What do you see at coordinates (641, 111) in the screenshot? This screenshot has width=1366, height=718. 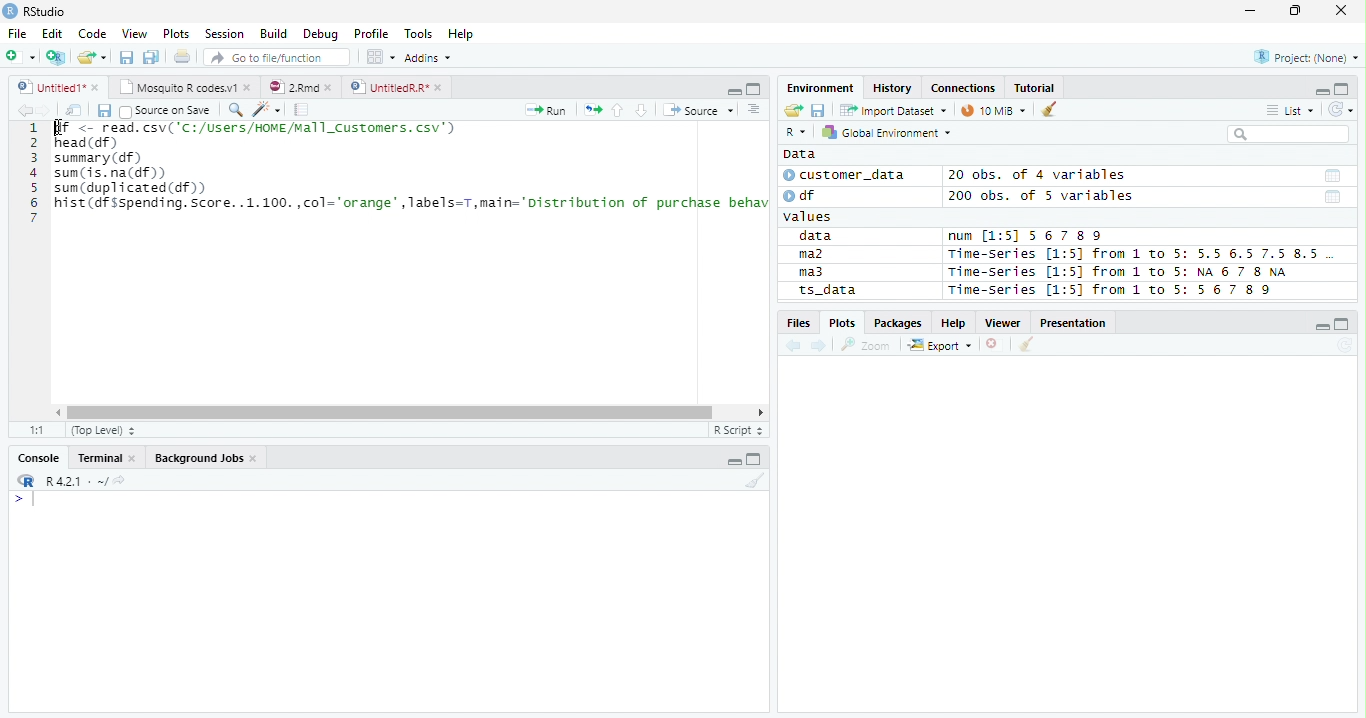 I see `Down` at bounding box center [641, 111].